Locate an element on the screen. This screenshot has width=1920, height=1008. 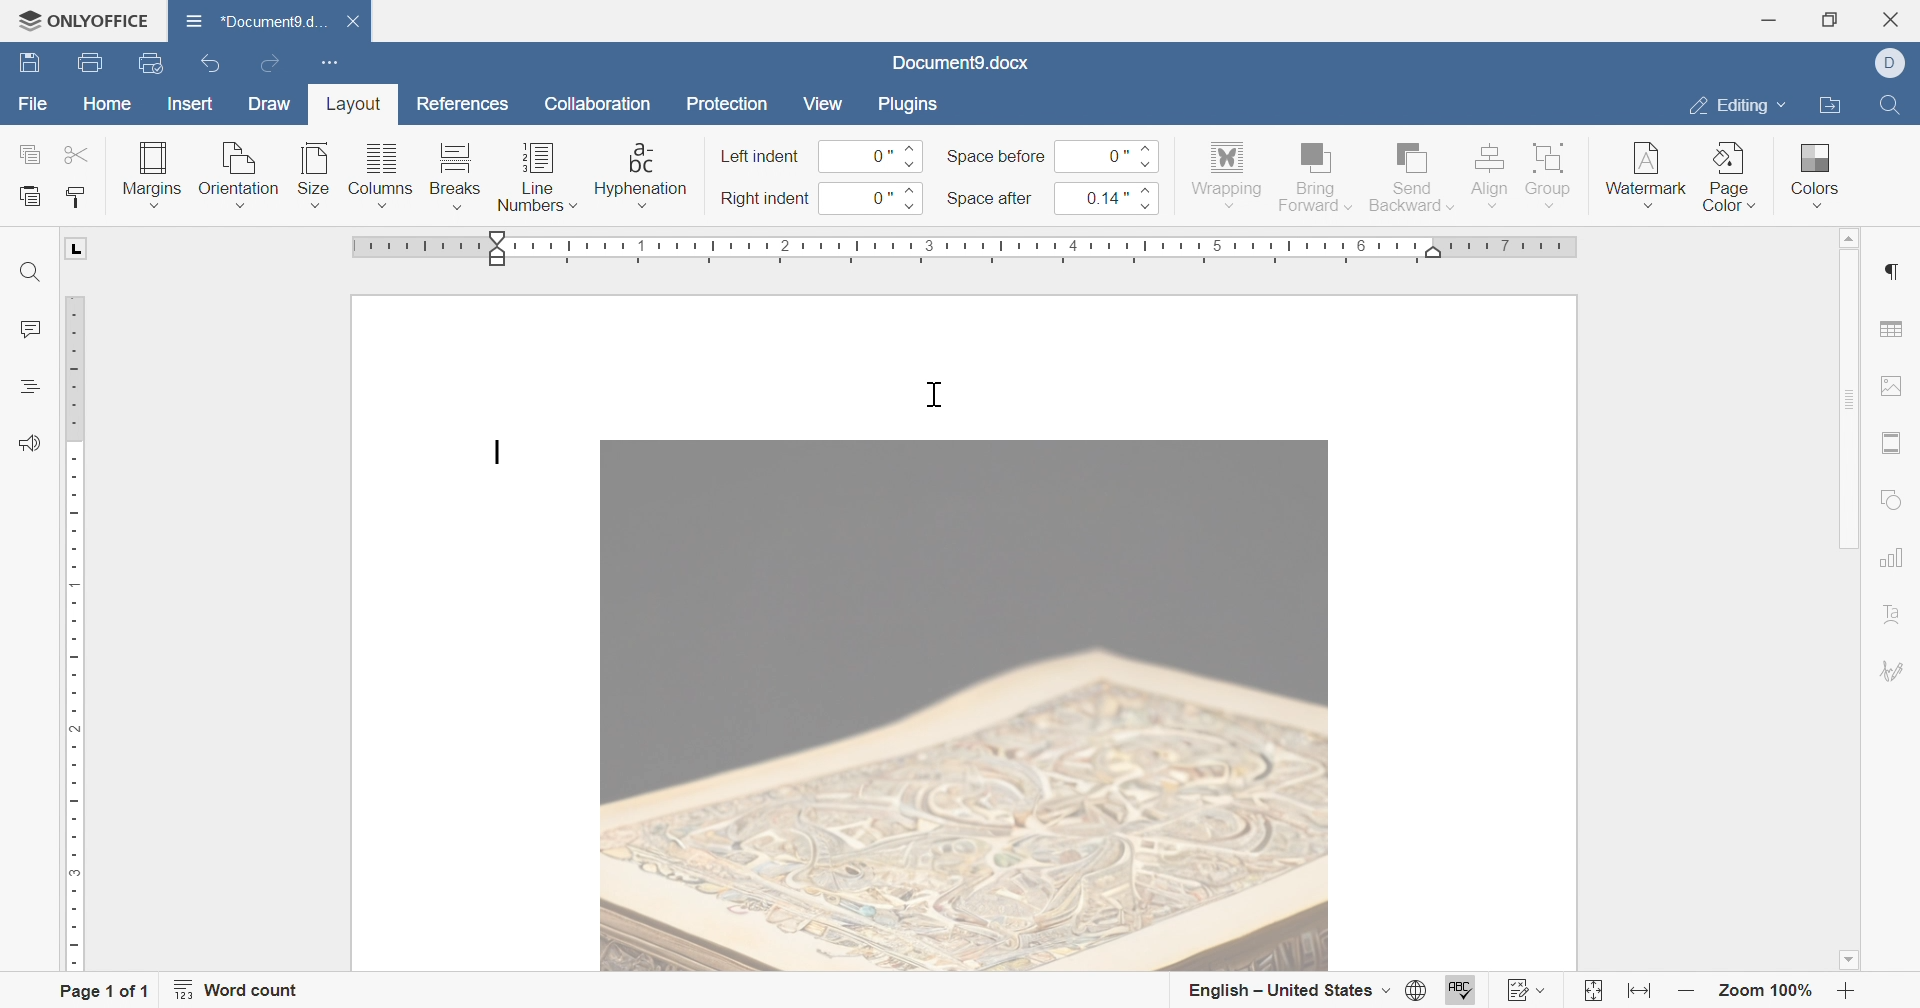
view is located at coordinates (822, 103).